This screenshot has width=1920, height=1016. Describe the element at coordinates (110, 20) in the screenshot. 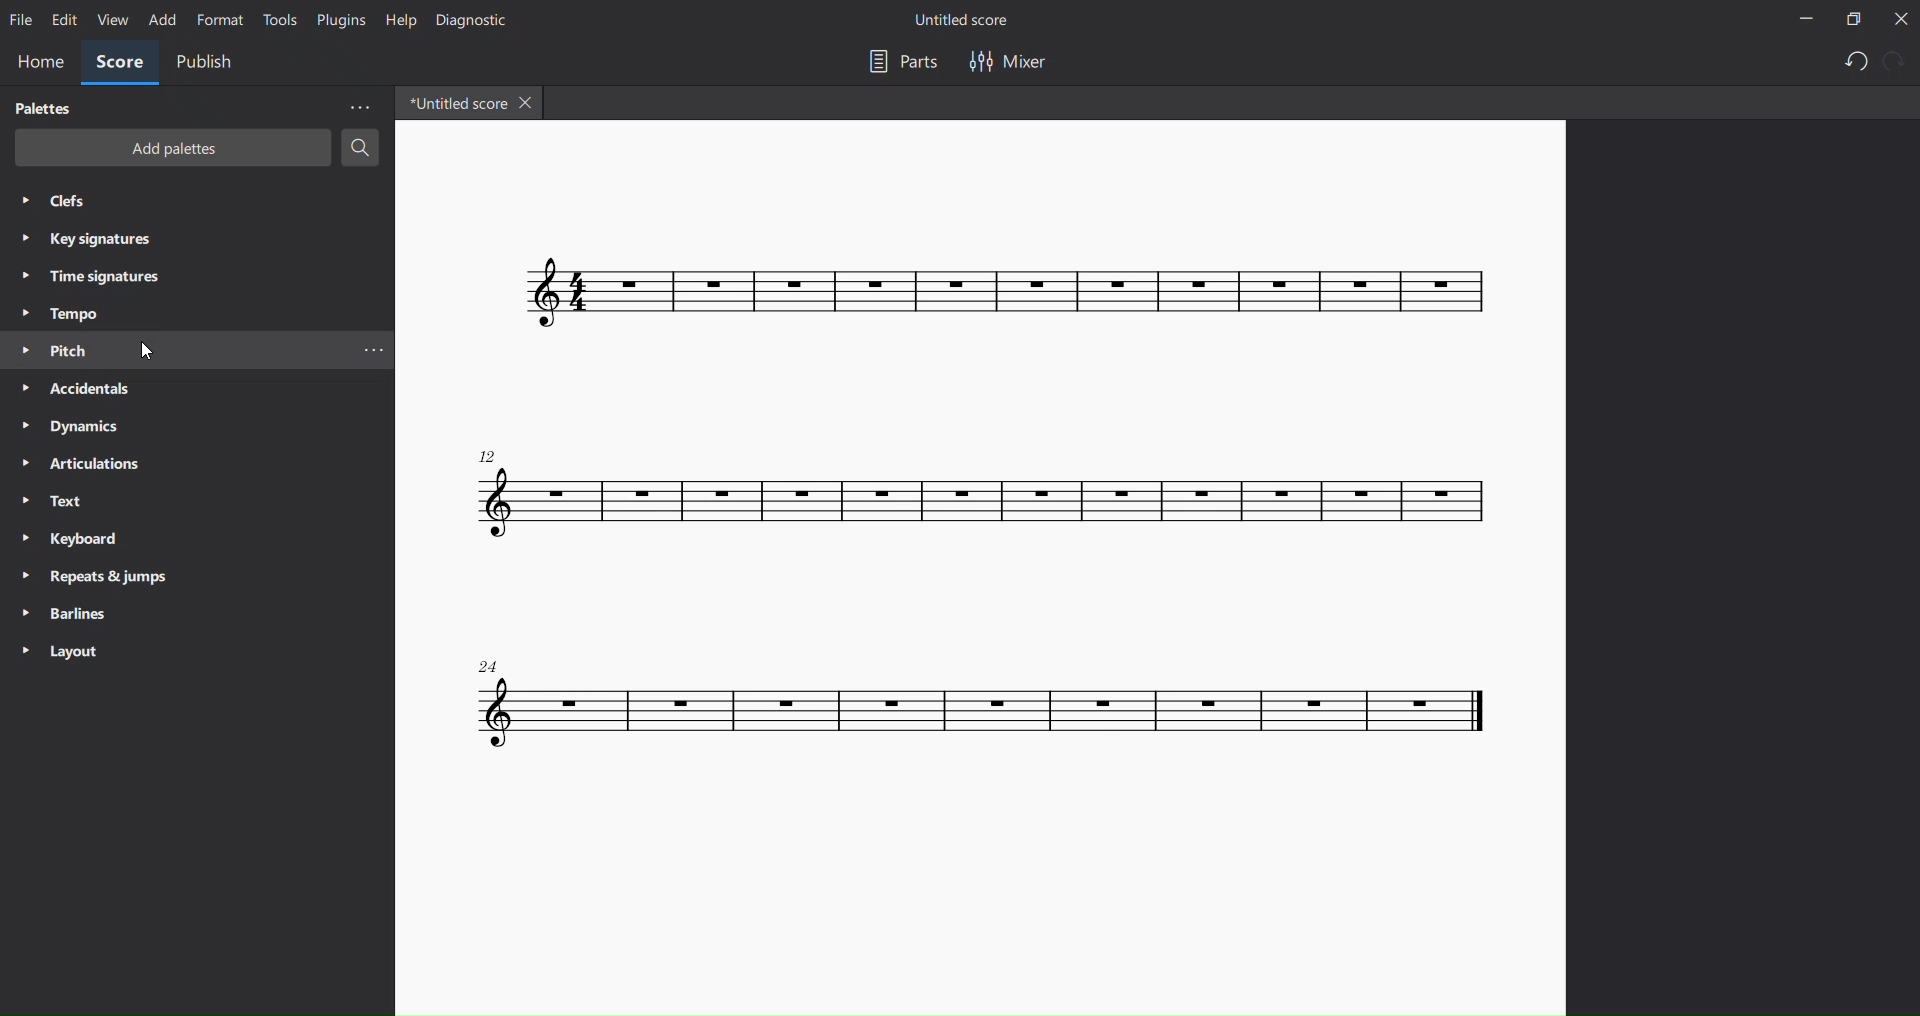

I see `view` at that location.